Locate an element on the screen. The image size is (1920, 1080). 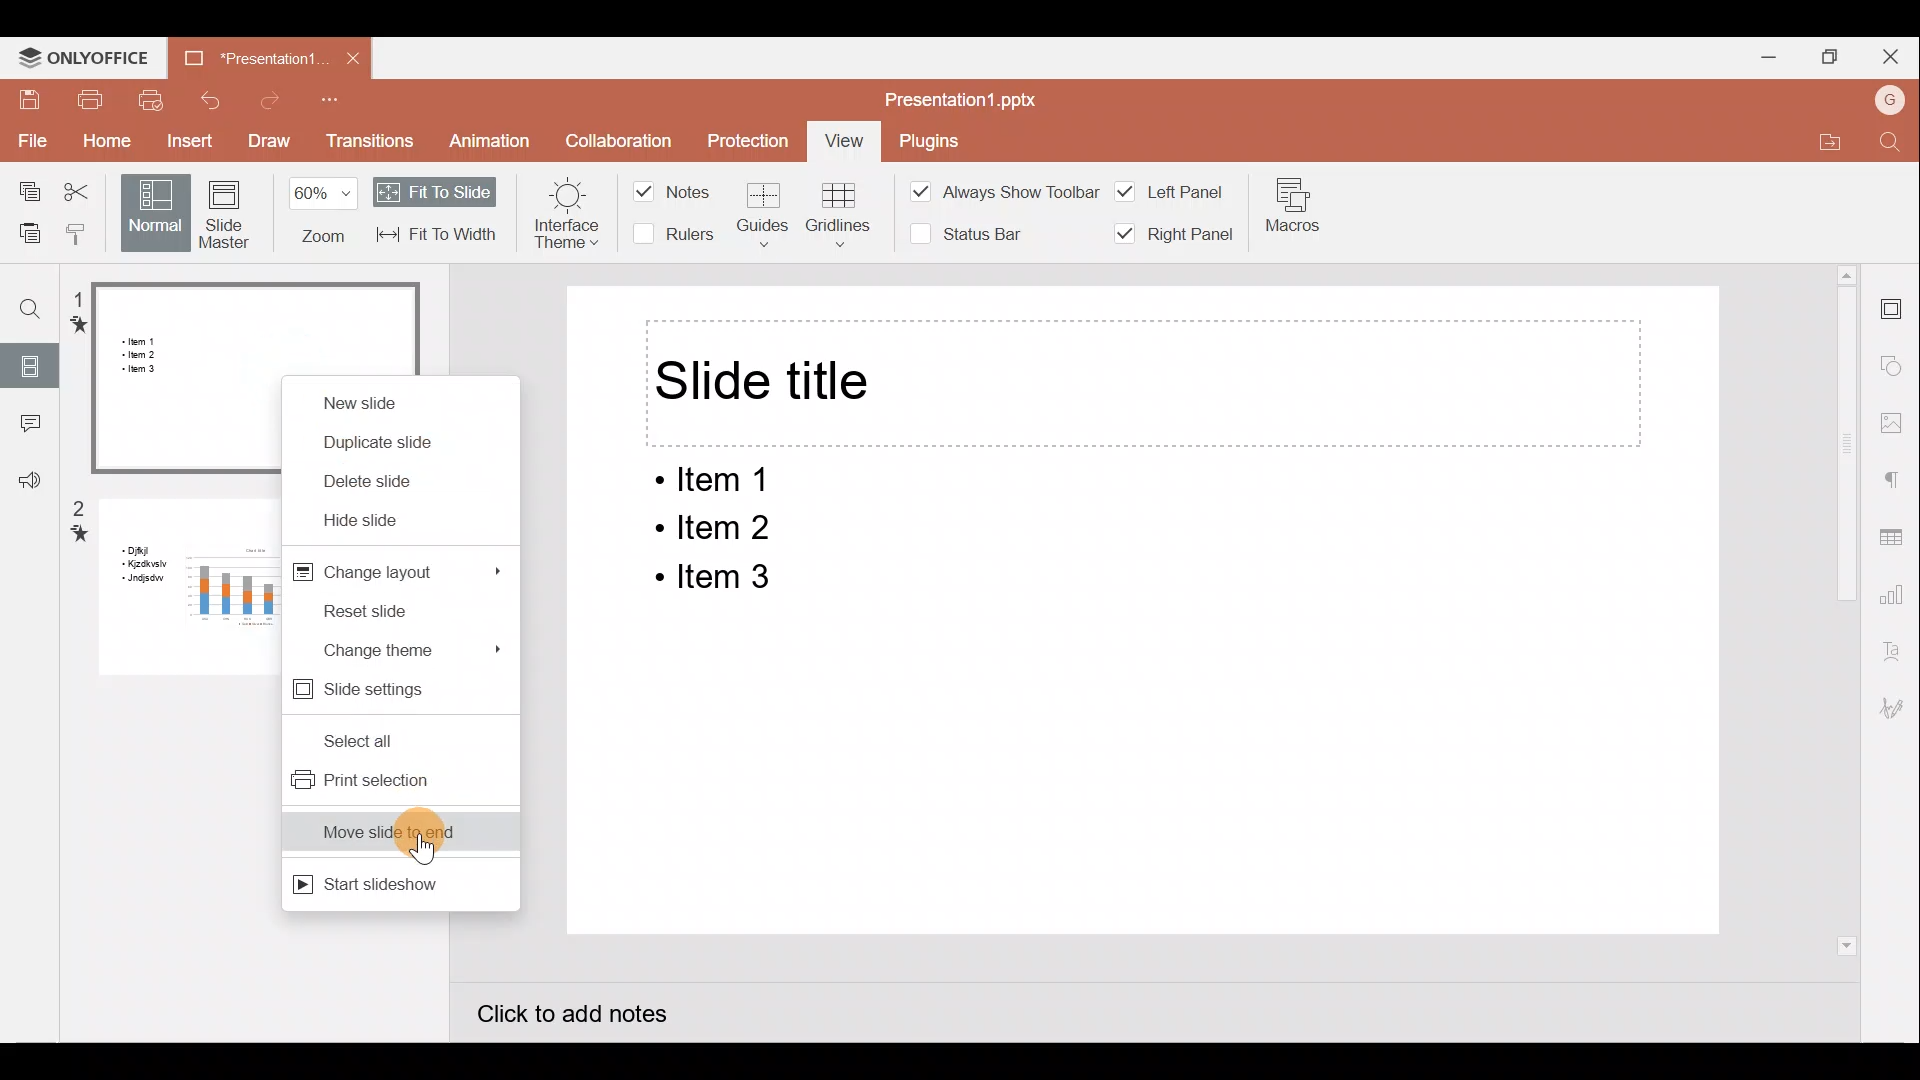
Print selection is located at coordinates (388, 777).